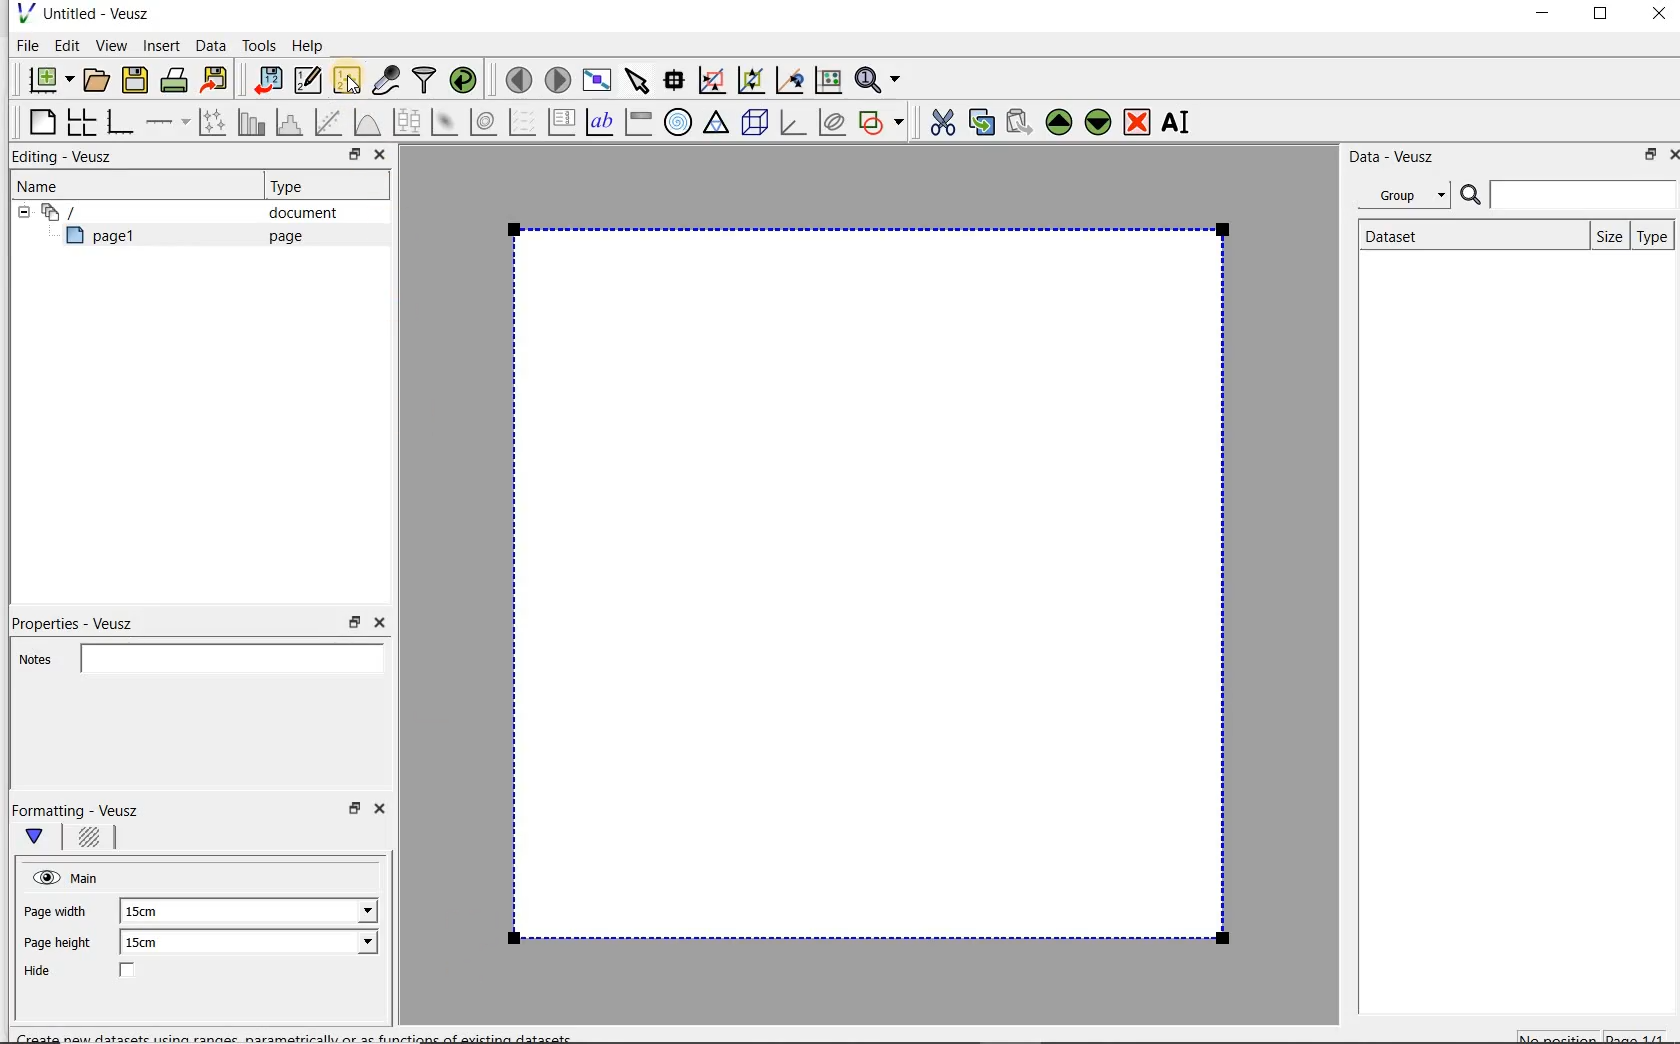 The height and width of the screenshot is (1044, 1680). Describe the element at coordinates (1059, 122) in the screenshot. I see `Move the selected widget up` at that location.